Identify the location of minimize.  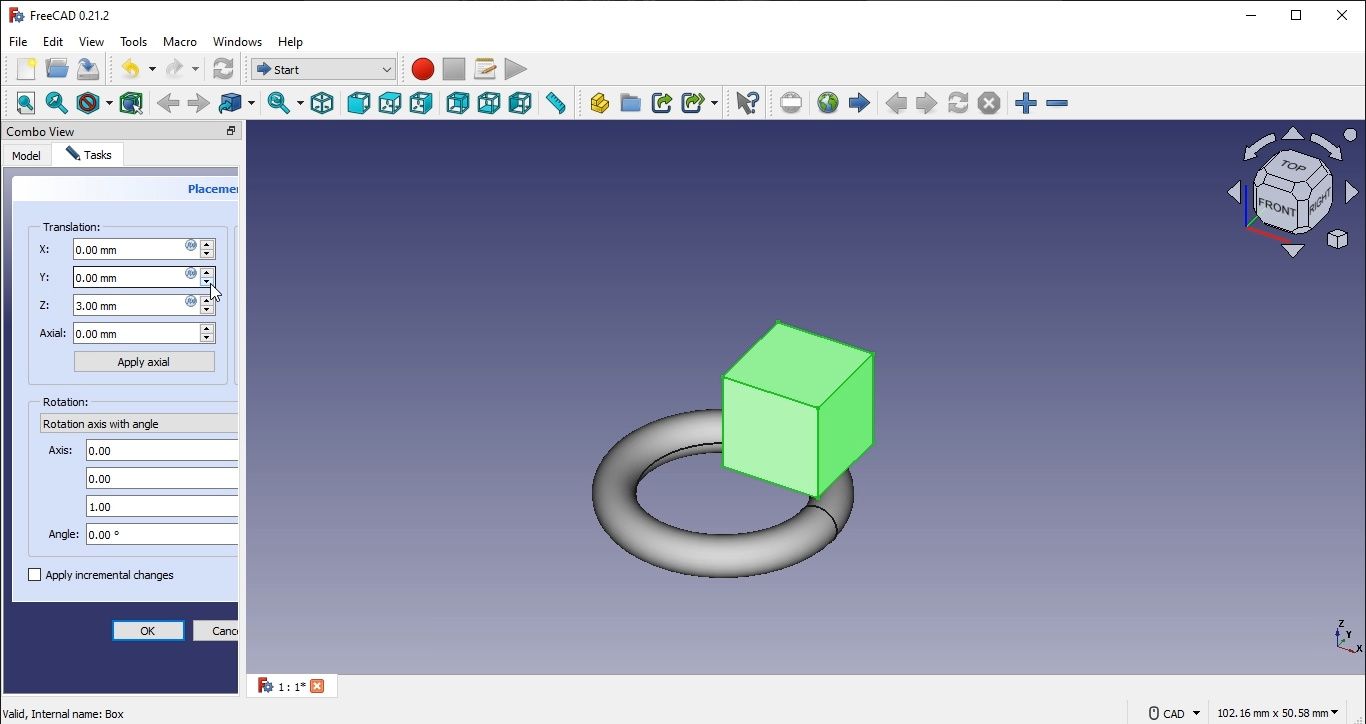
(1252, 14).